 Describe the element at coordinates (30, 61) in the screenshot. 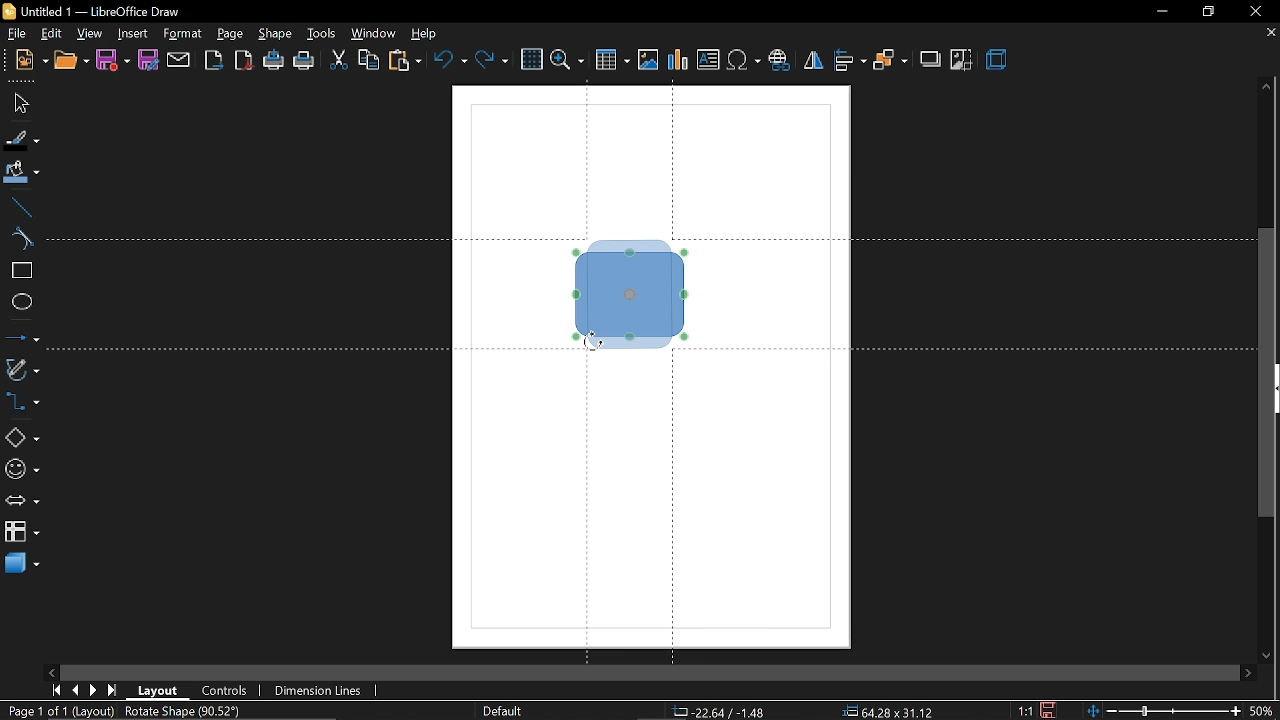

I see `new` at that location.